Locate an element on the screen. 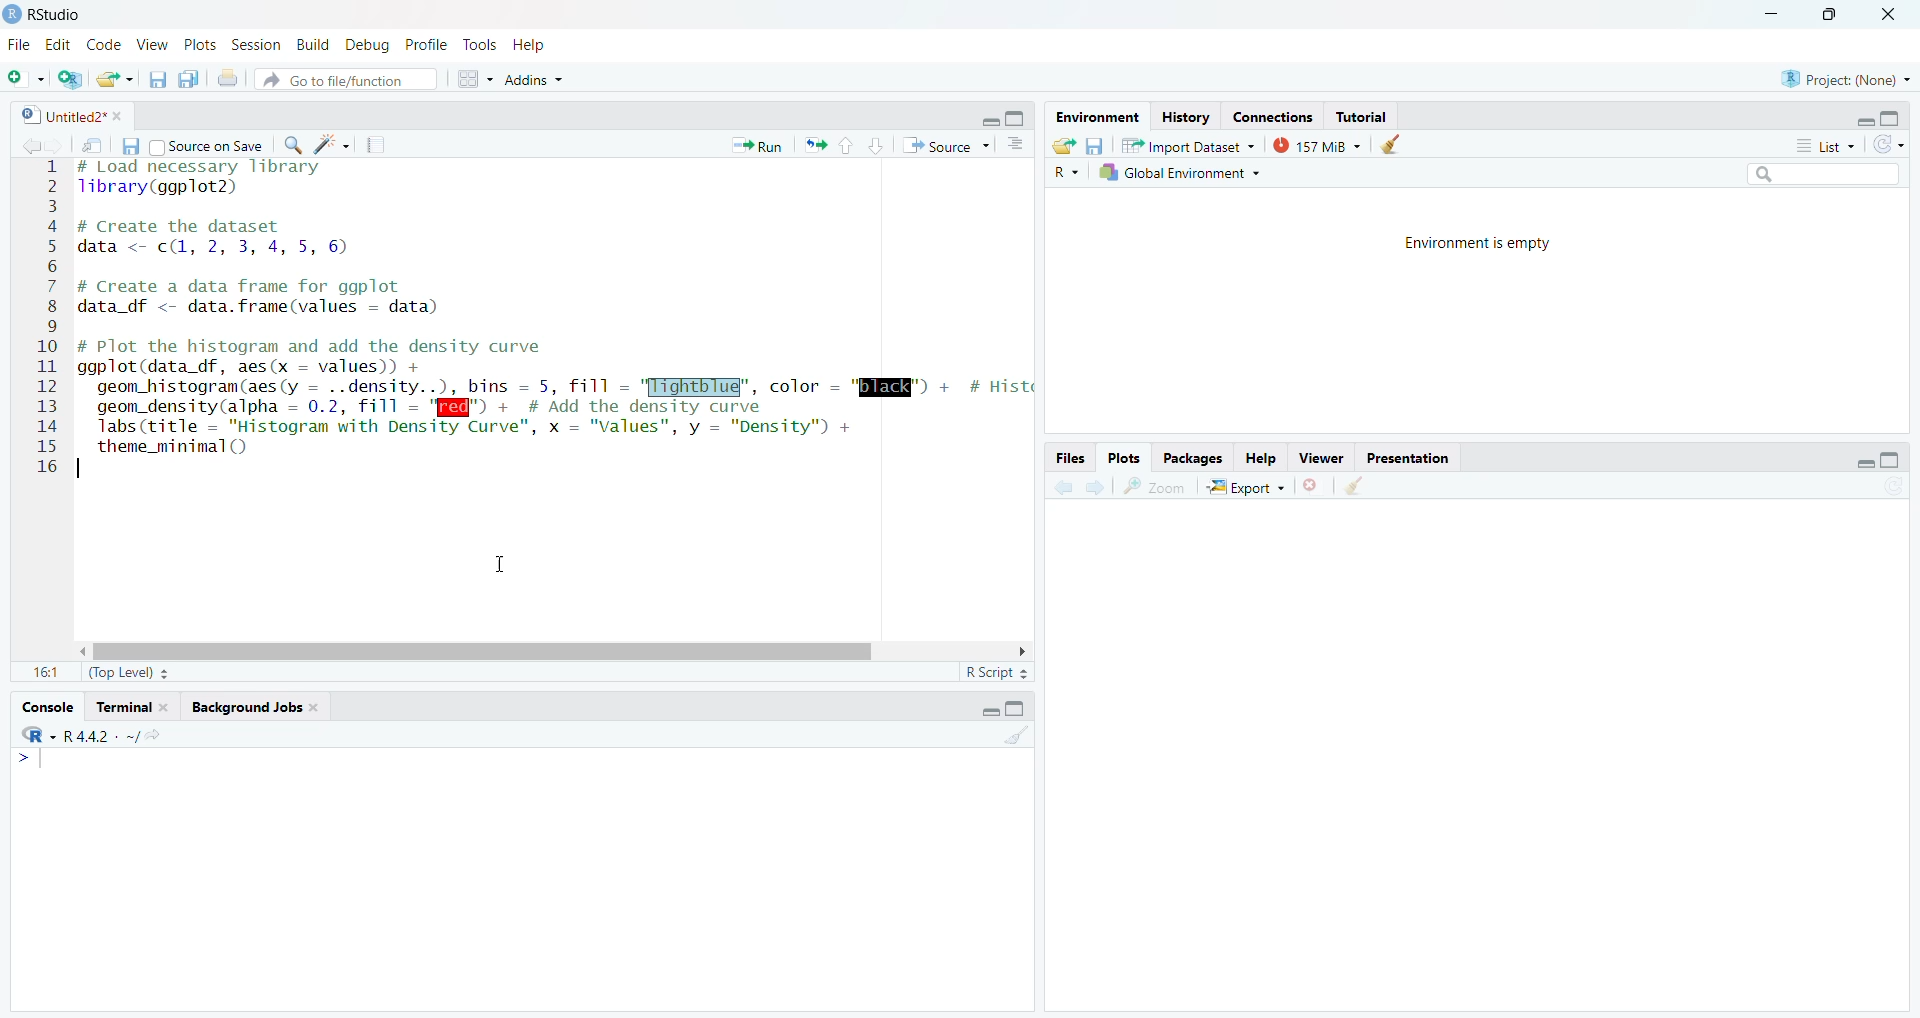  #Load necessary library is located at coordinates (203, 167).